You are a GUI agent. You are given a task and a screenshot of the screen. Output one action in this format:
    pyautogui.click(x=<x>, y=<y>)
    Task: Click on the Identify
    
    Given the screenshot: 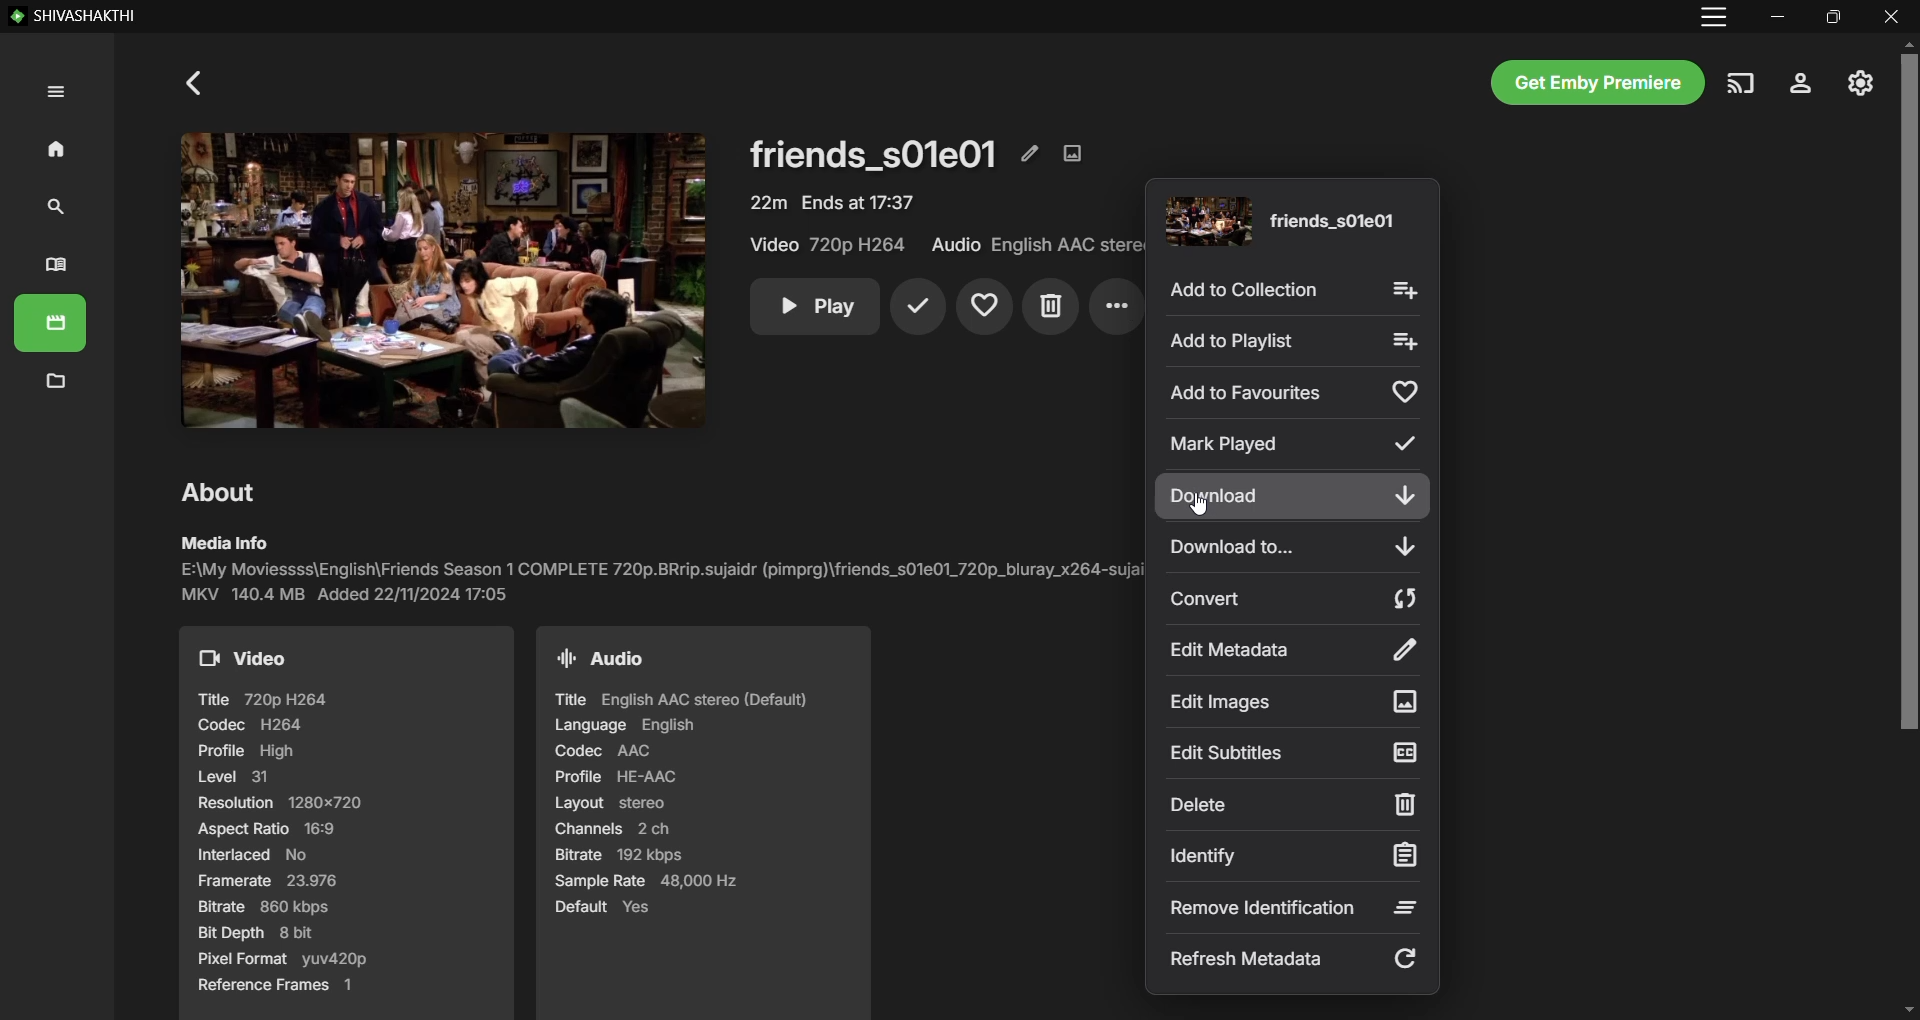 What is the action you would take?
    pyautogui.click(x=1297, y=856)
    